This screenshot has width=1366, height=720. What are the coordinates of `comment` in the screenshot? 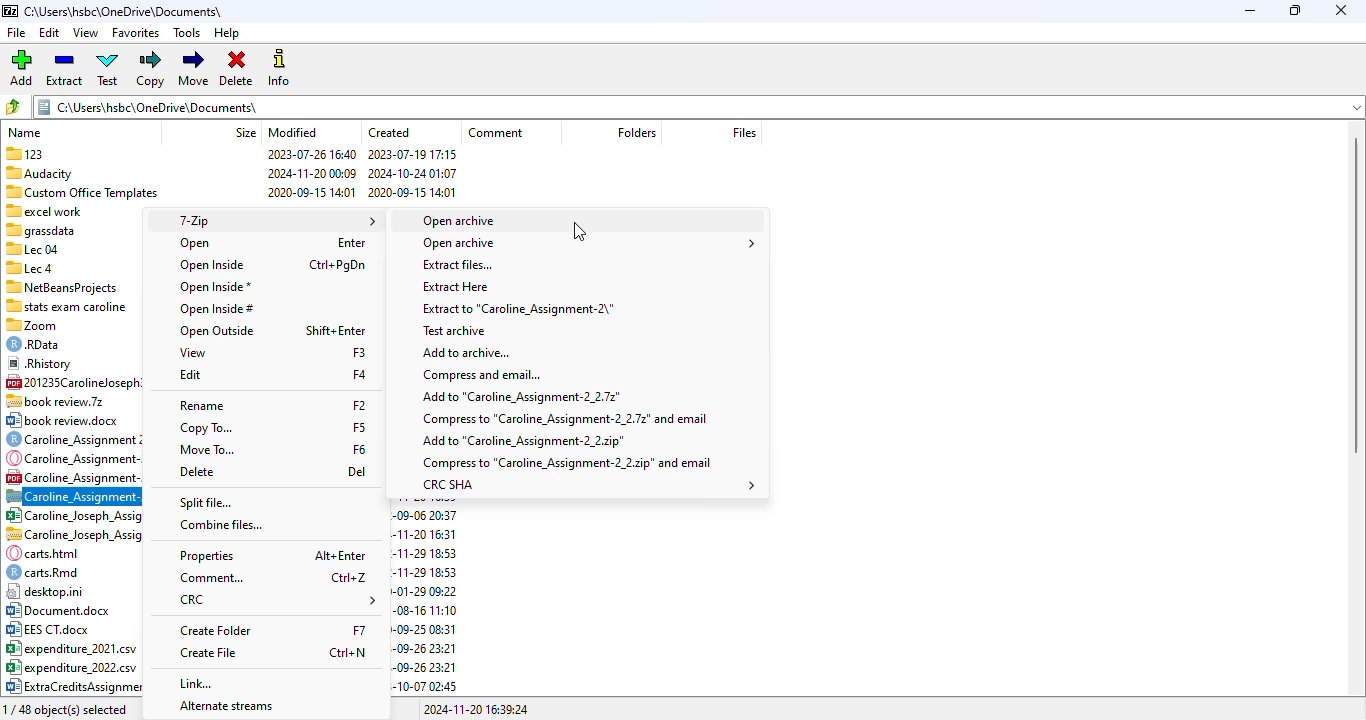 It's located at (497, 132).